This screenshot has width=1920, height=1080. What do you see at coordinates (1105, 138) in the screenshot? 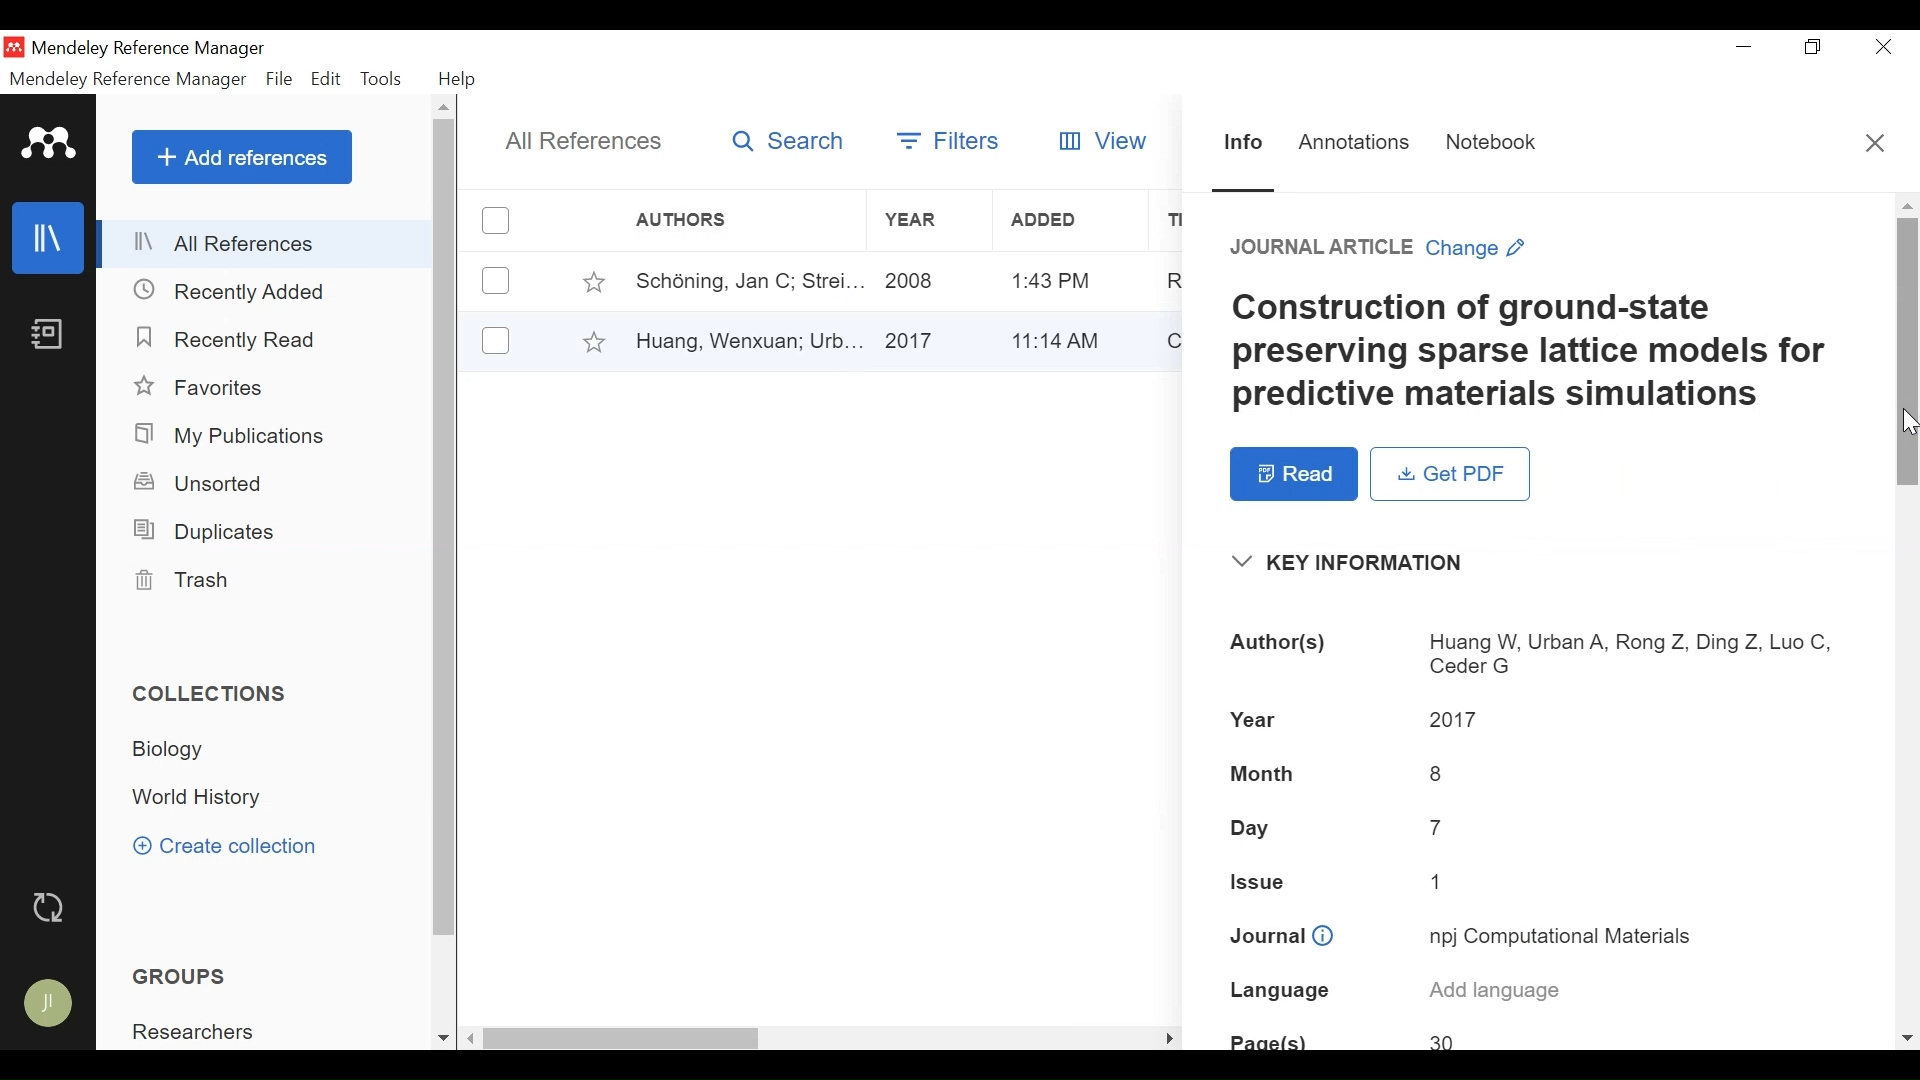
I see `View` at bounding box center [1105, 138].